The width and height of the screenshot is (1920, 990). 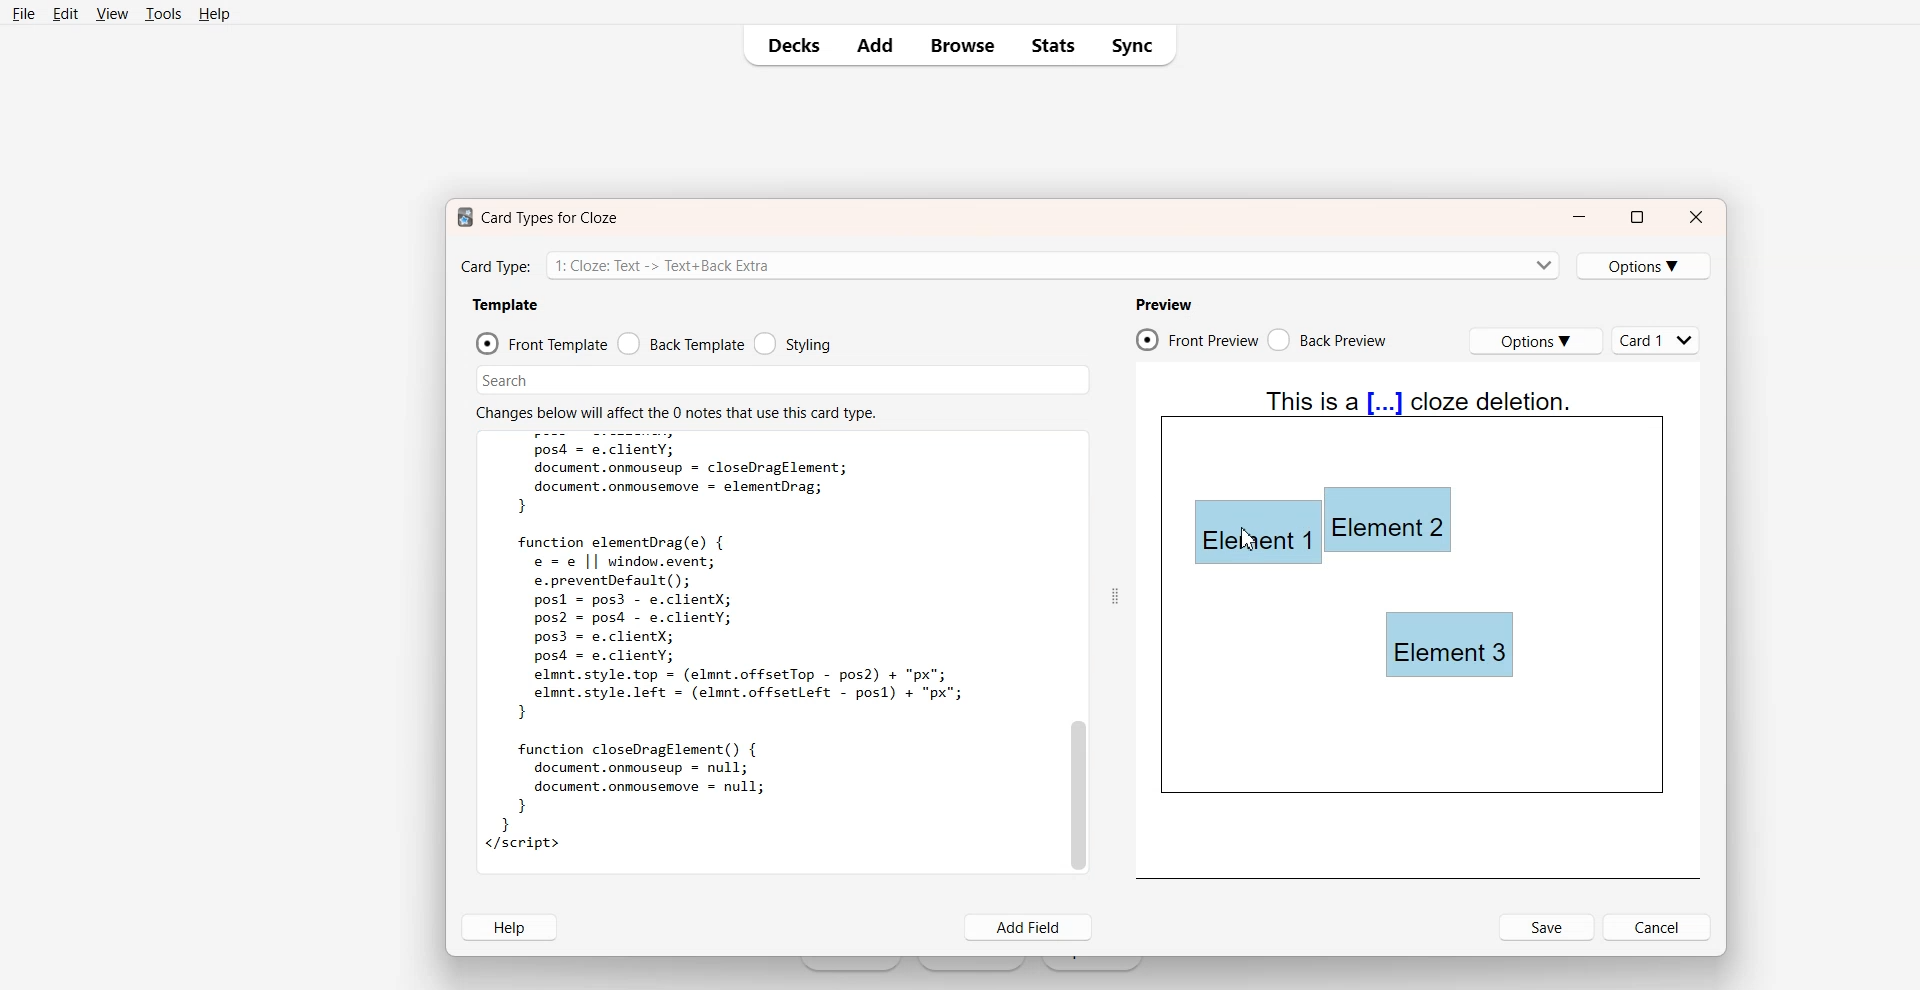 What do you see at coordinates (533, 217) in the screenshot?
I see `Text 1` at bounding box center [533, 217].